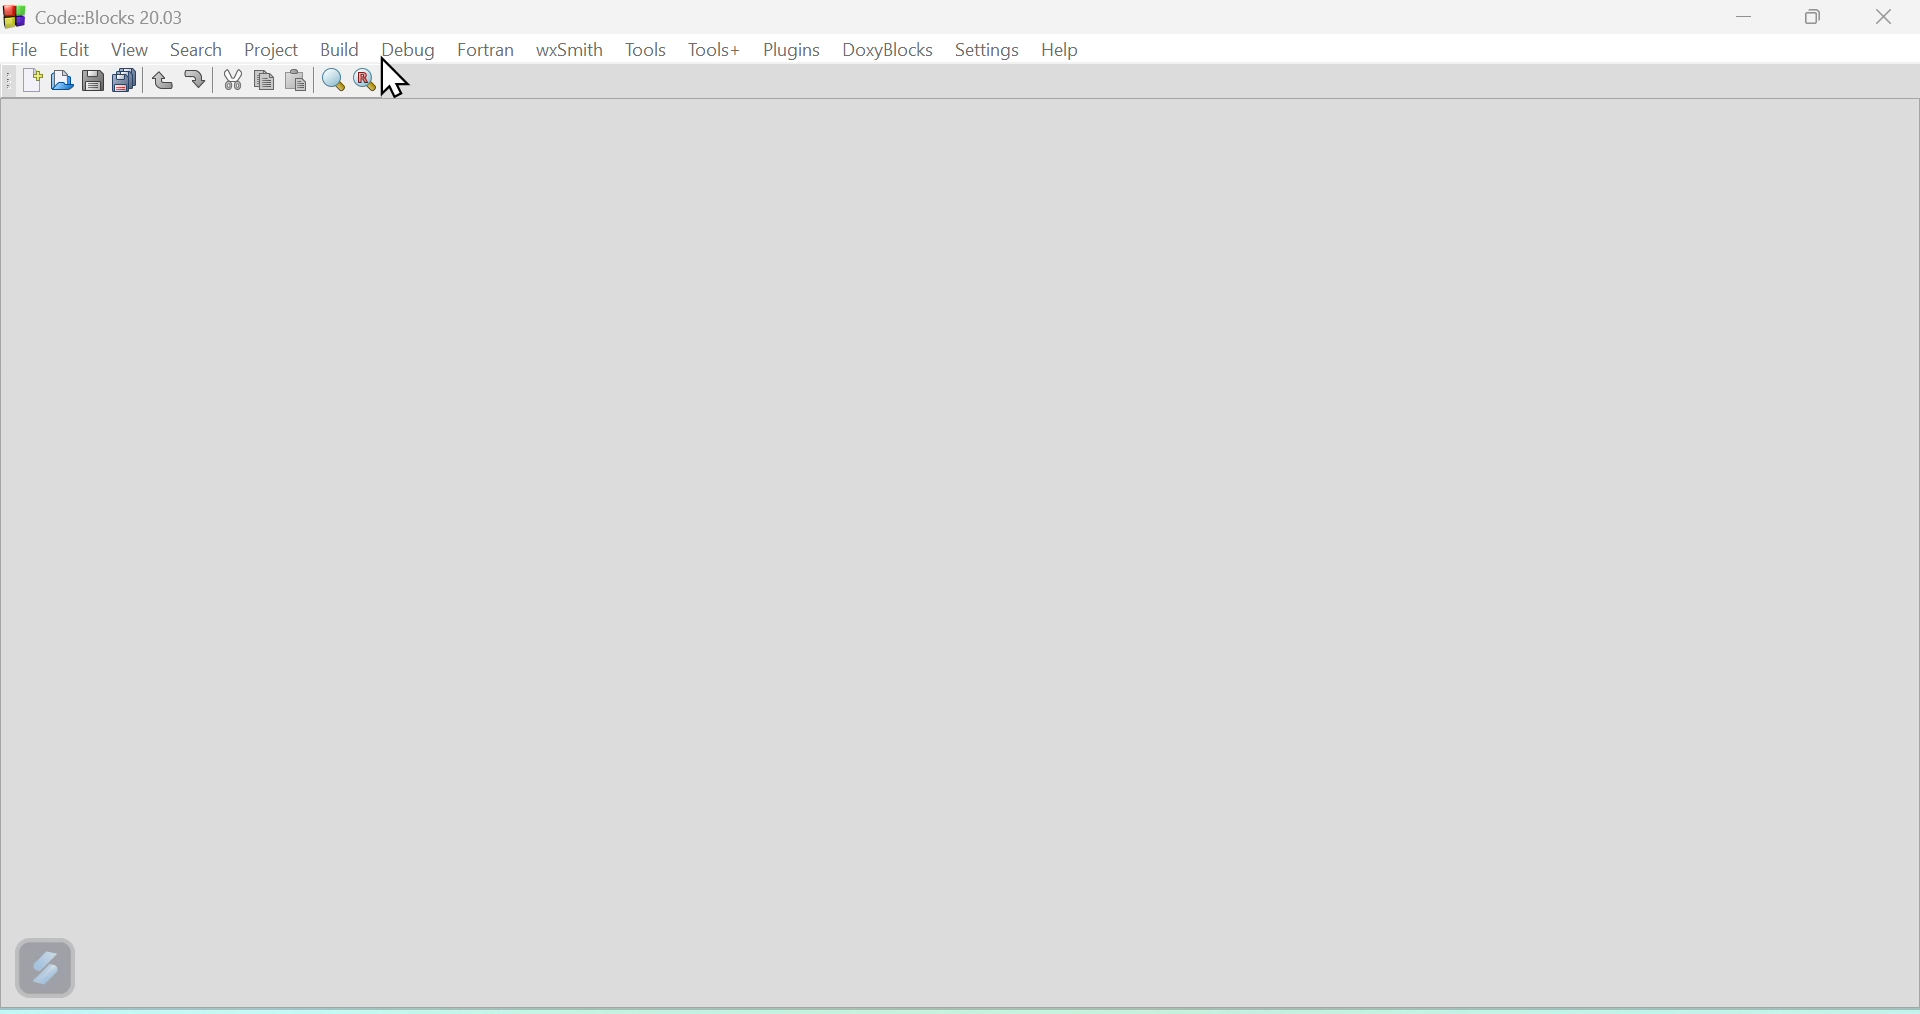 This screenshot has width=1920, height=1014. Describe the element at coordinates (566, 49) in the screenshot. I see `wxSmith` at that location.